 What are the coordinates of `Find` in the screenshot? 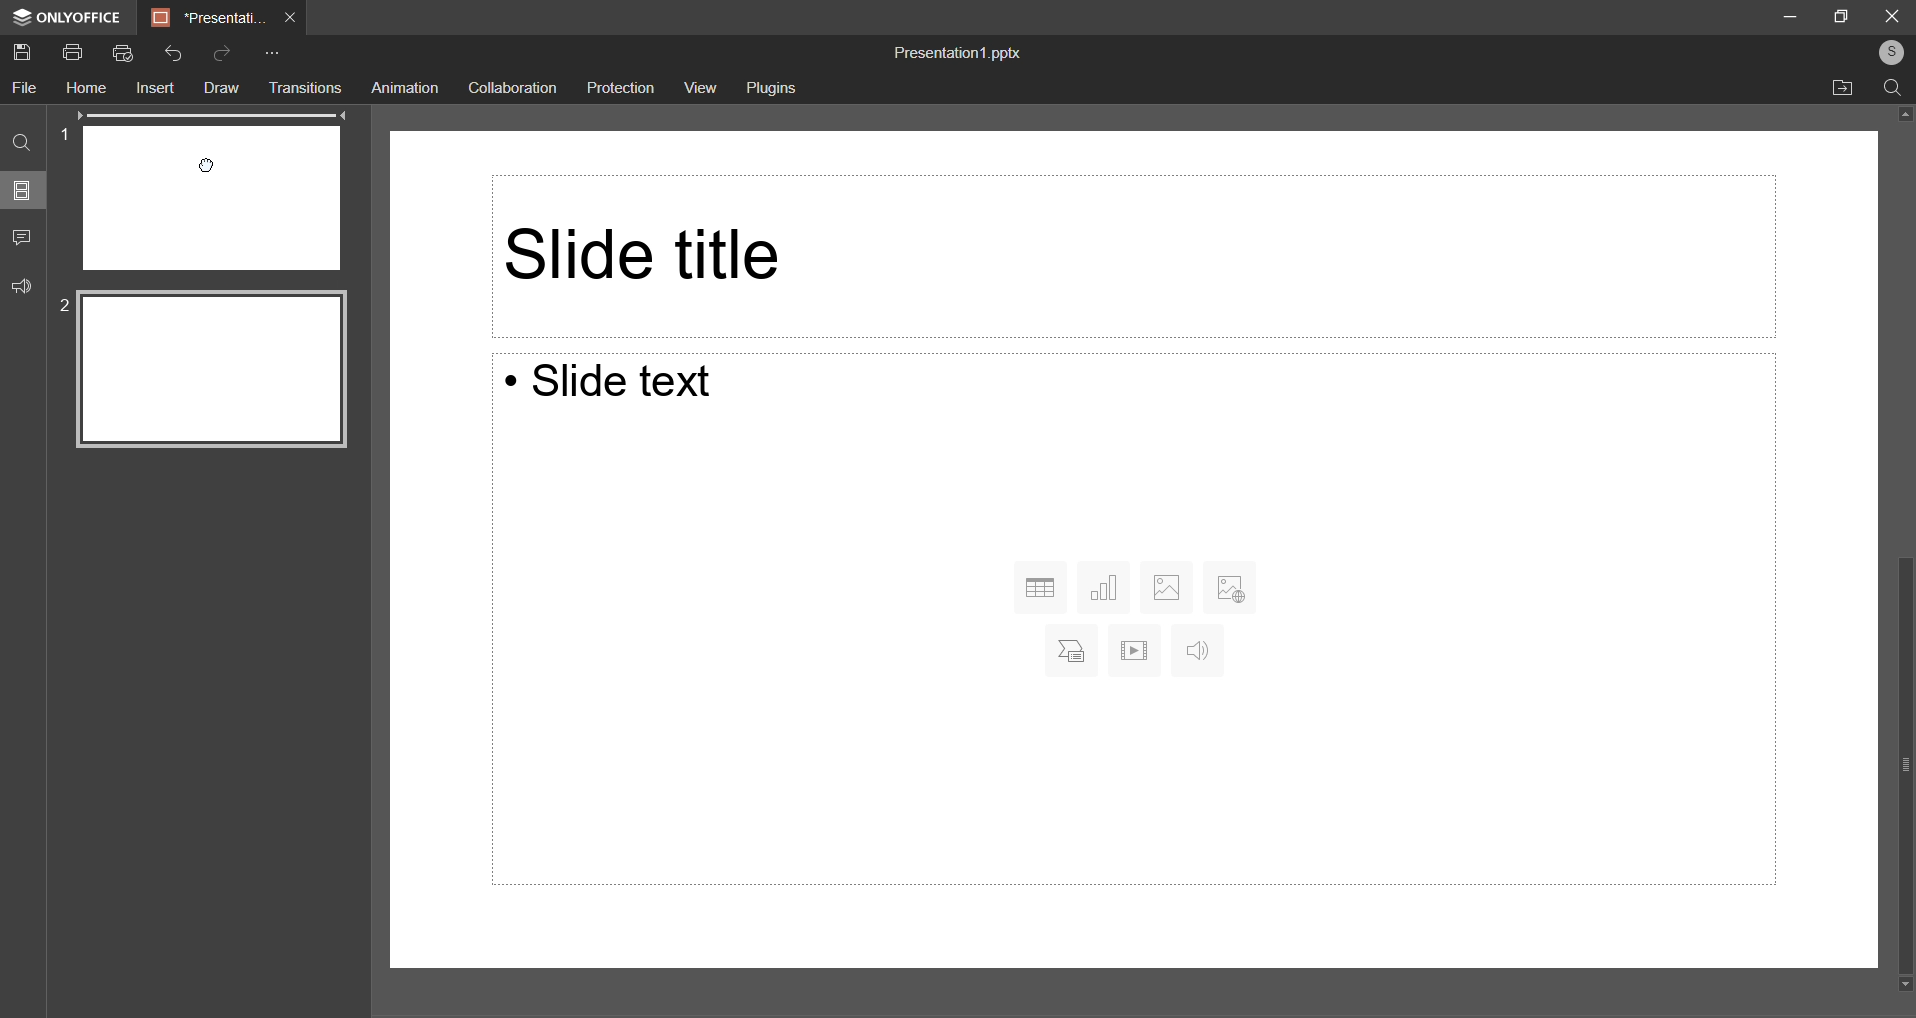 It's located at (23, 146).